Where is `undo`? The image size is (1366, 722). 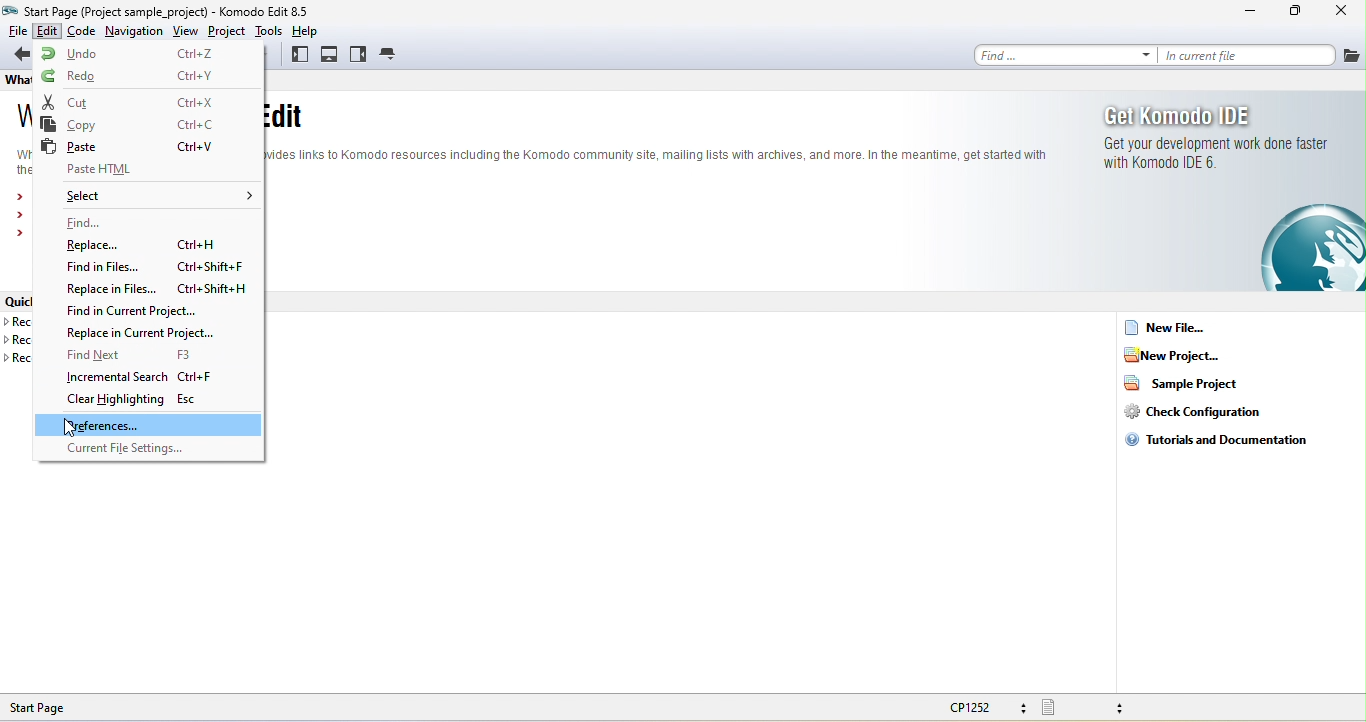
undo is located at coordinates (138, 53).